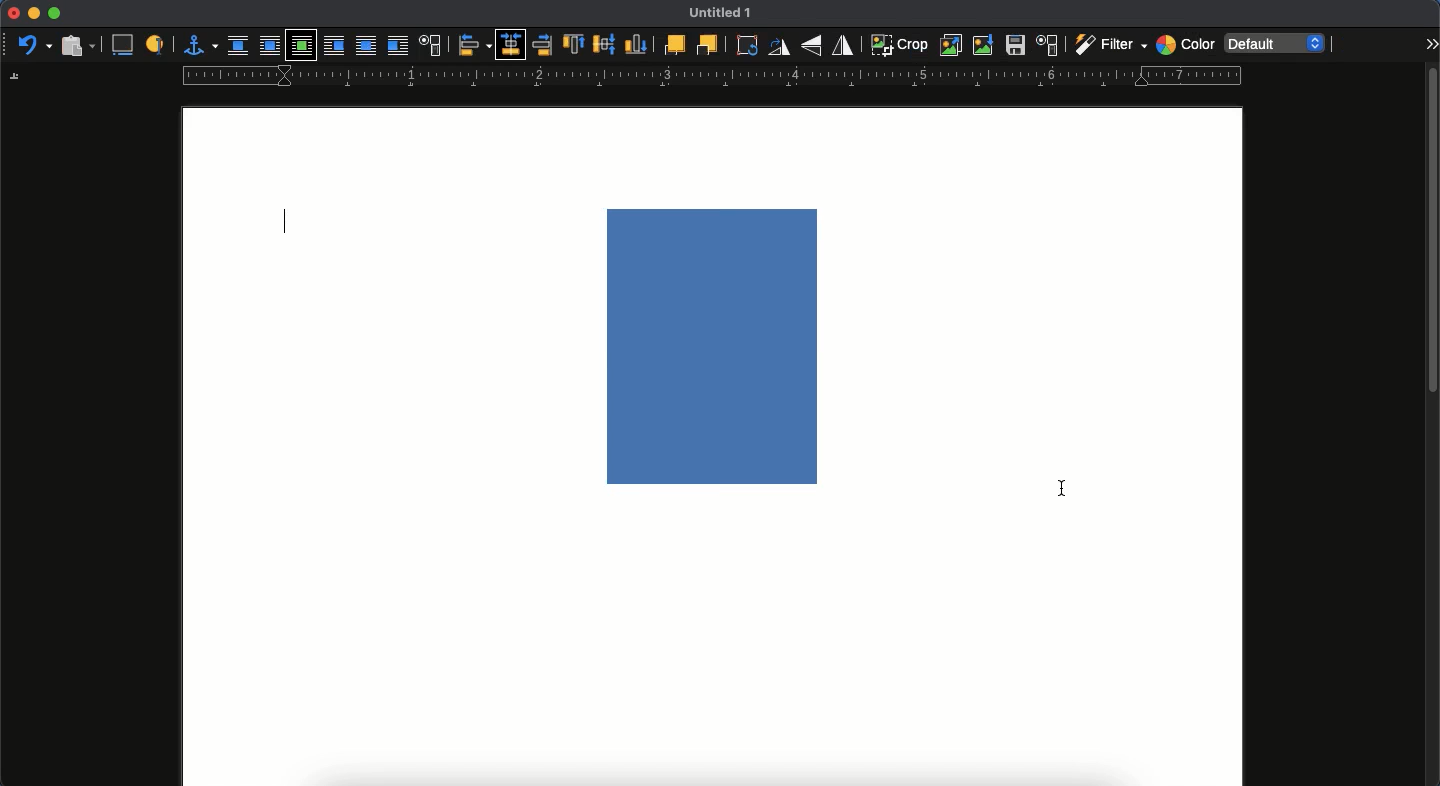 This screenshot has width=1440, height=786. I want to click on save, so click(1015, 46).